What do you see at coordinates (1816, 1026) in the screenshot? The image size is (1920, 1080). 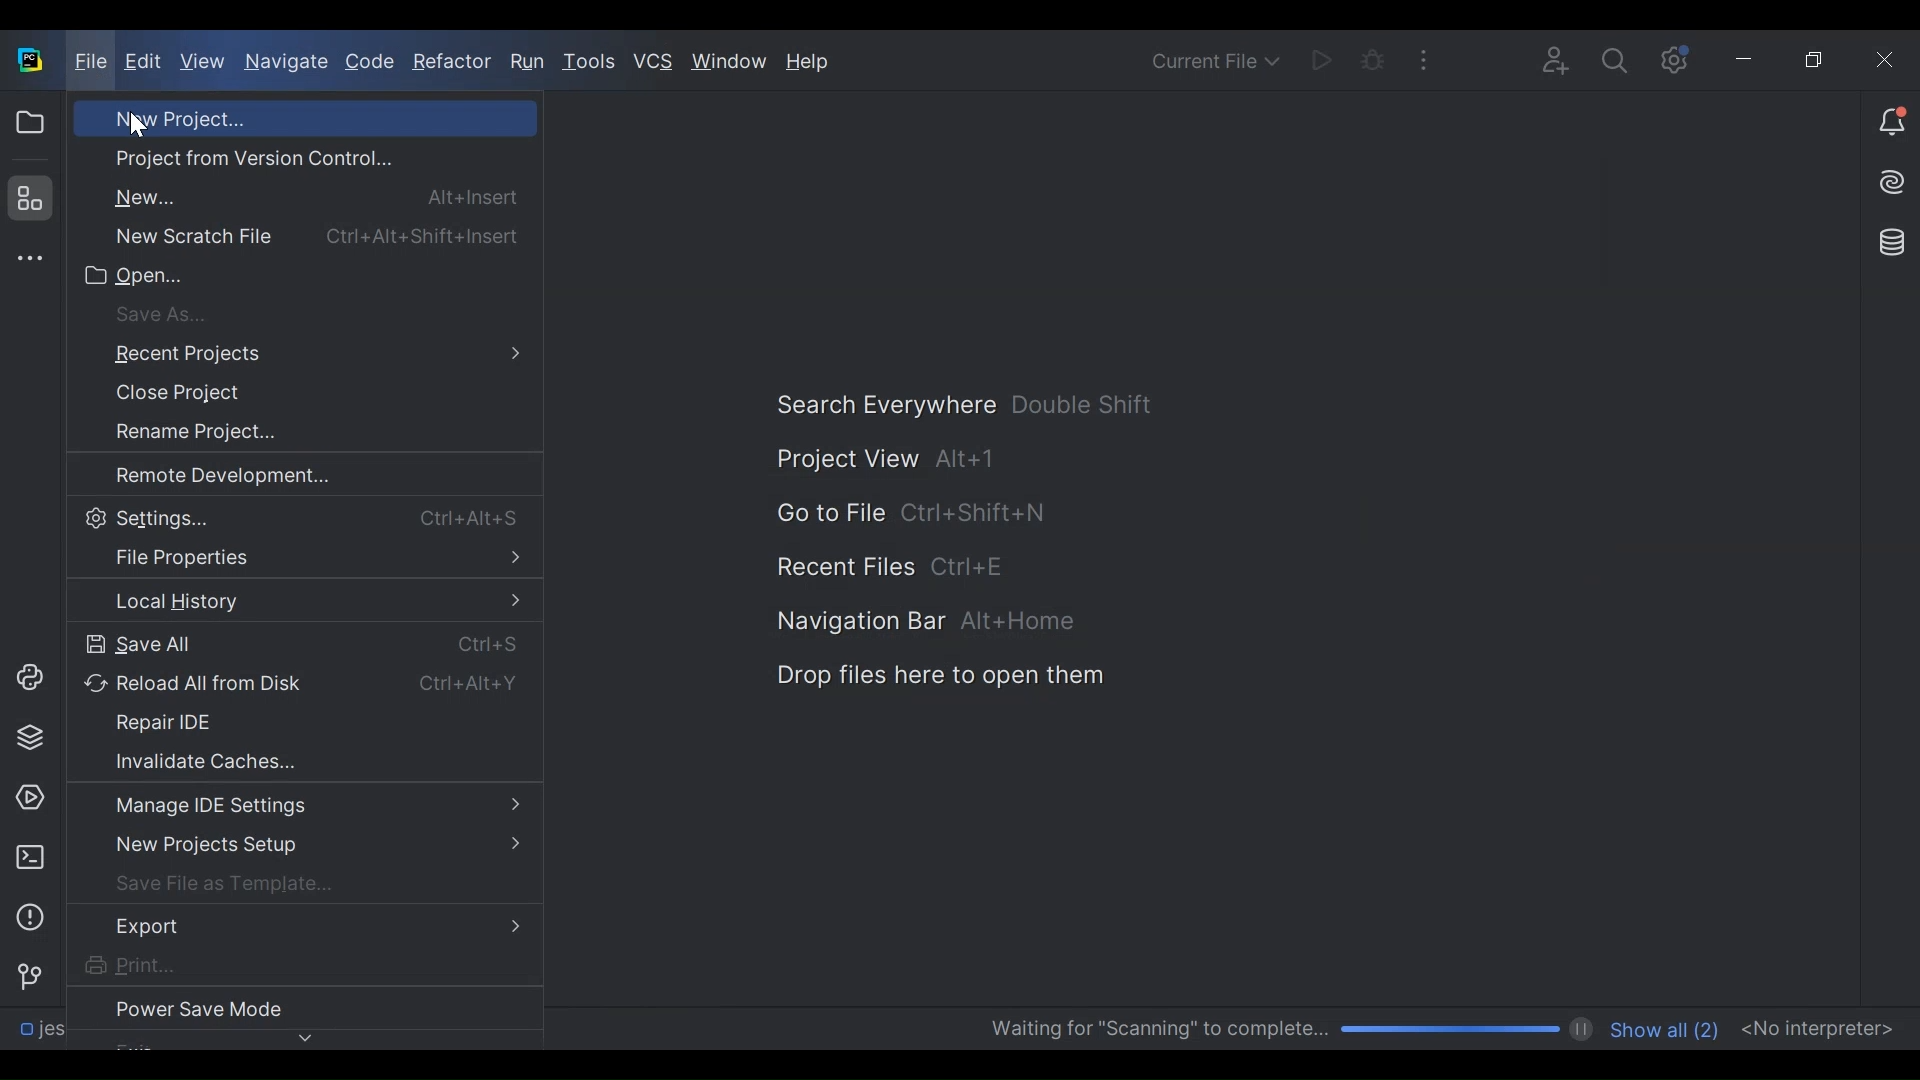 I see `<No interpreter>` at bounding box center [1816, 1026].